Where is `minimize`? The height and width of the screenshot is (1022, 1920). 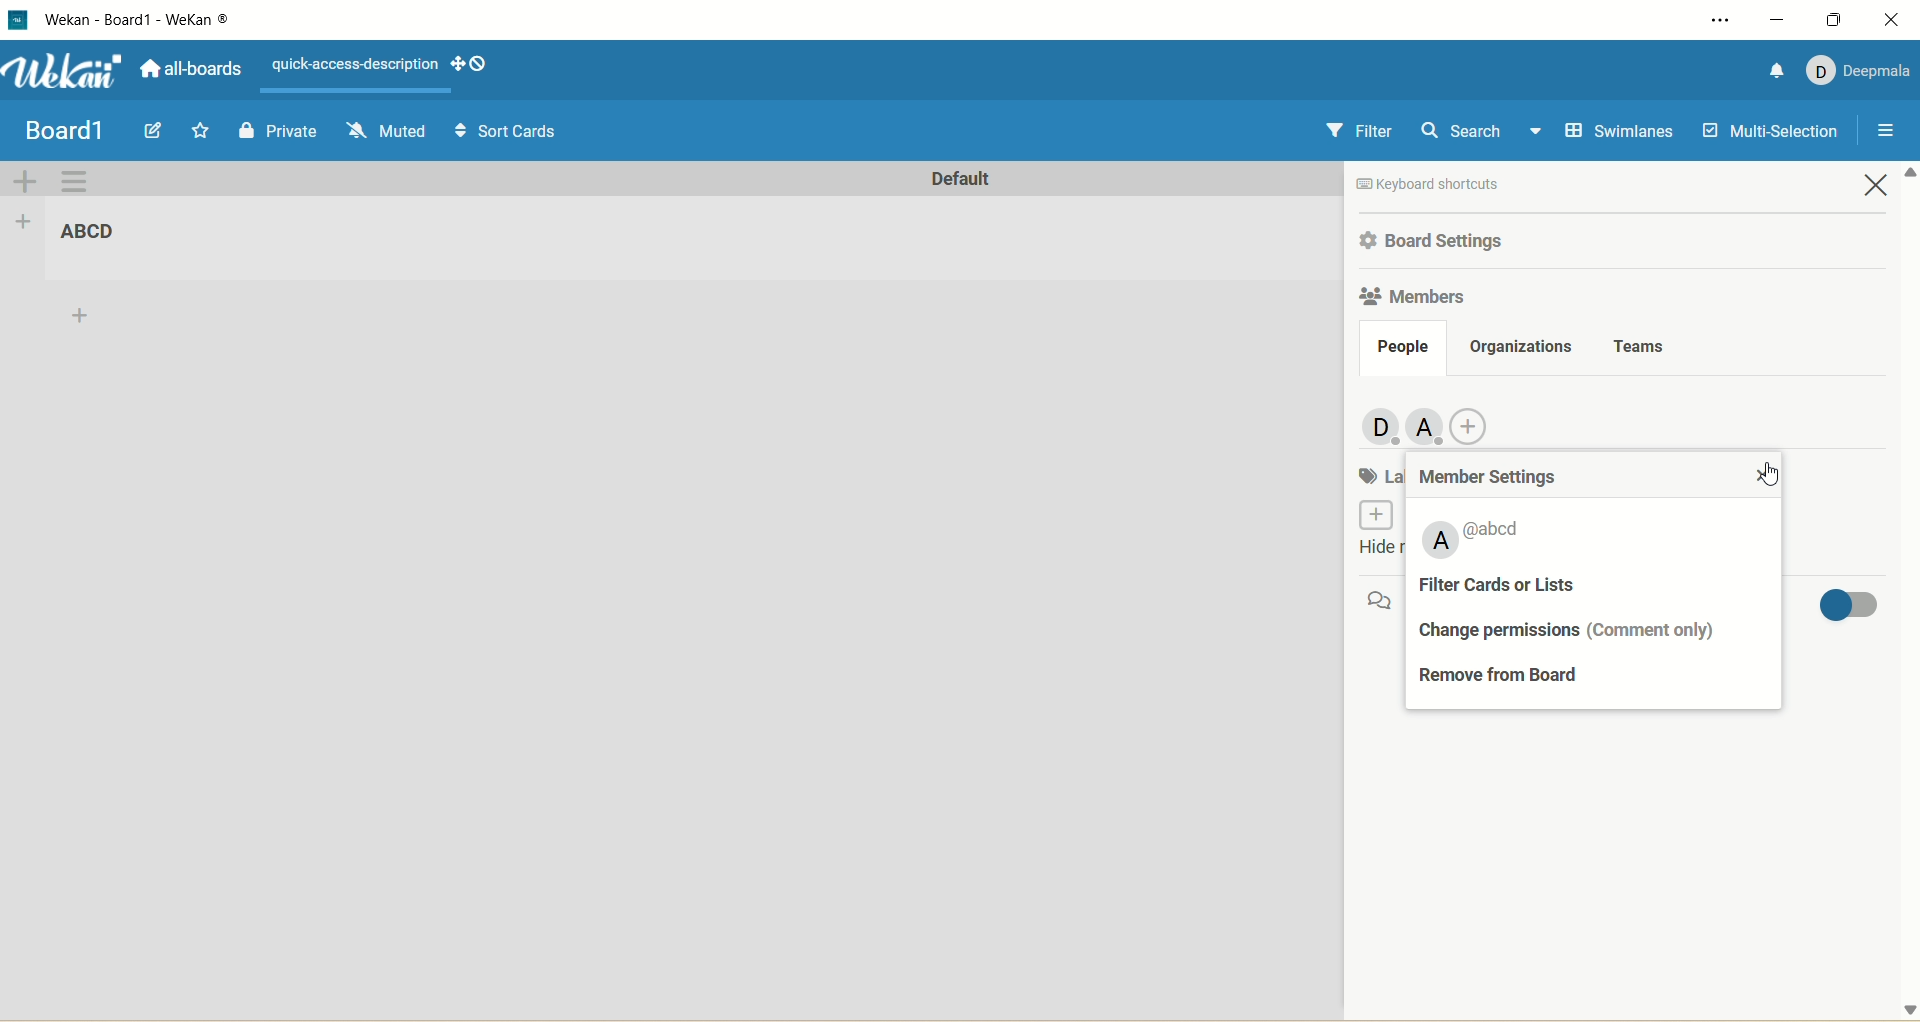 minimize is located at coordinates (1774, 19).